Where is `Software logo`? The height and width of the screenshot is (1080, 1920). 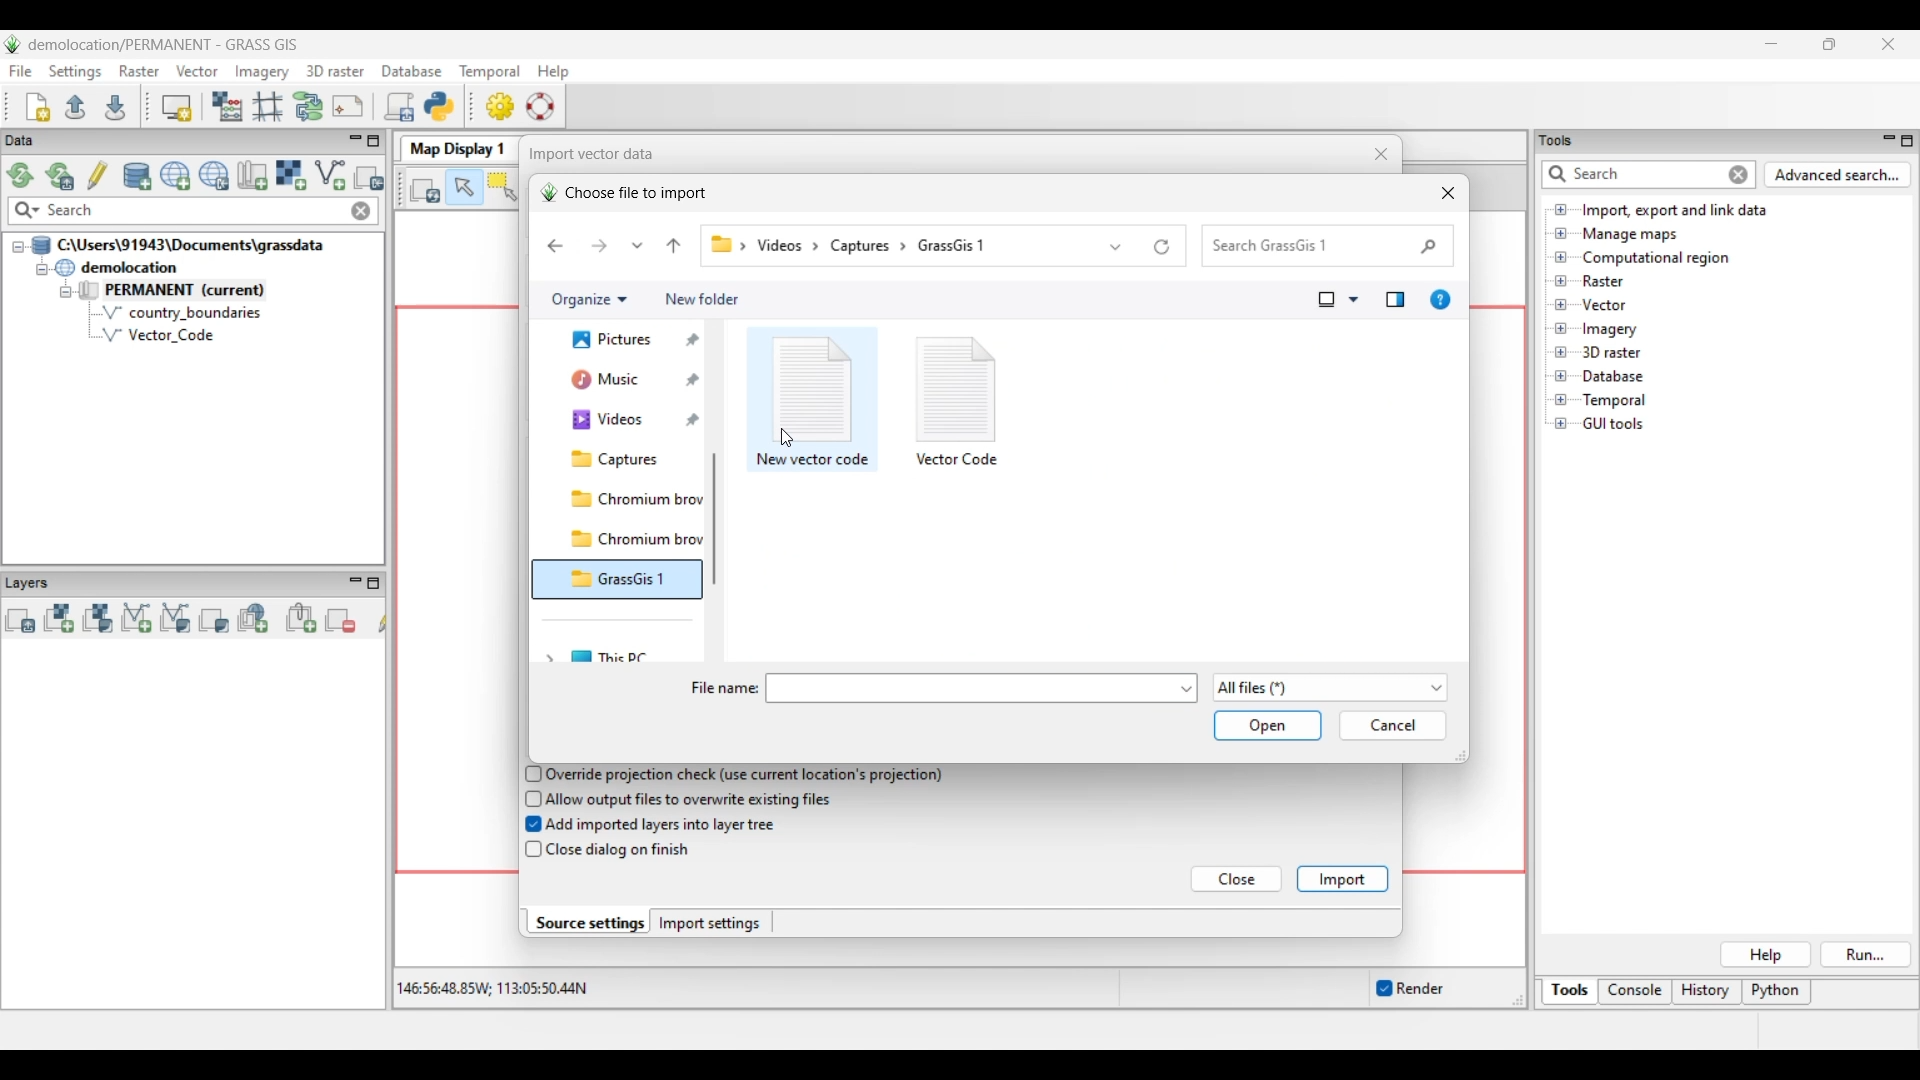 Software logo is located at coordinates (13, 44).